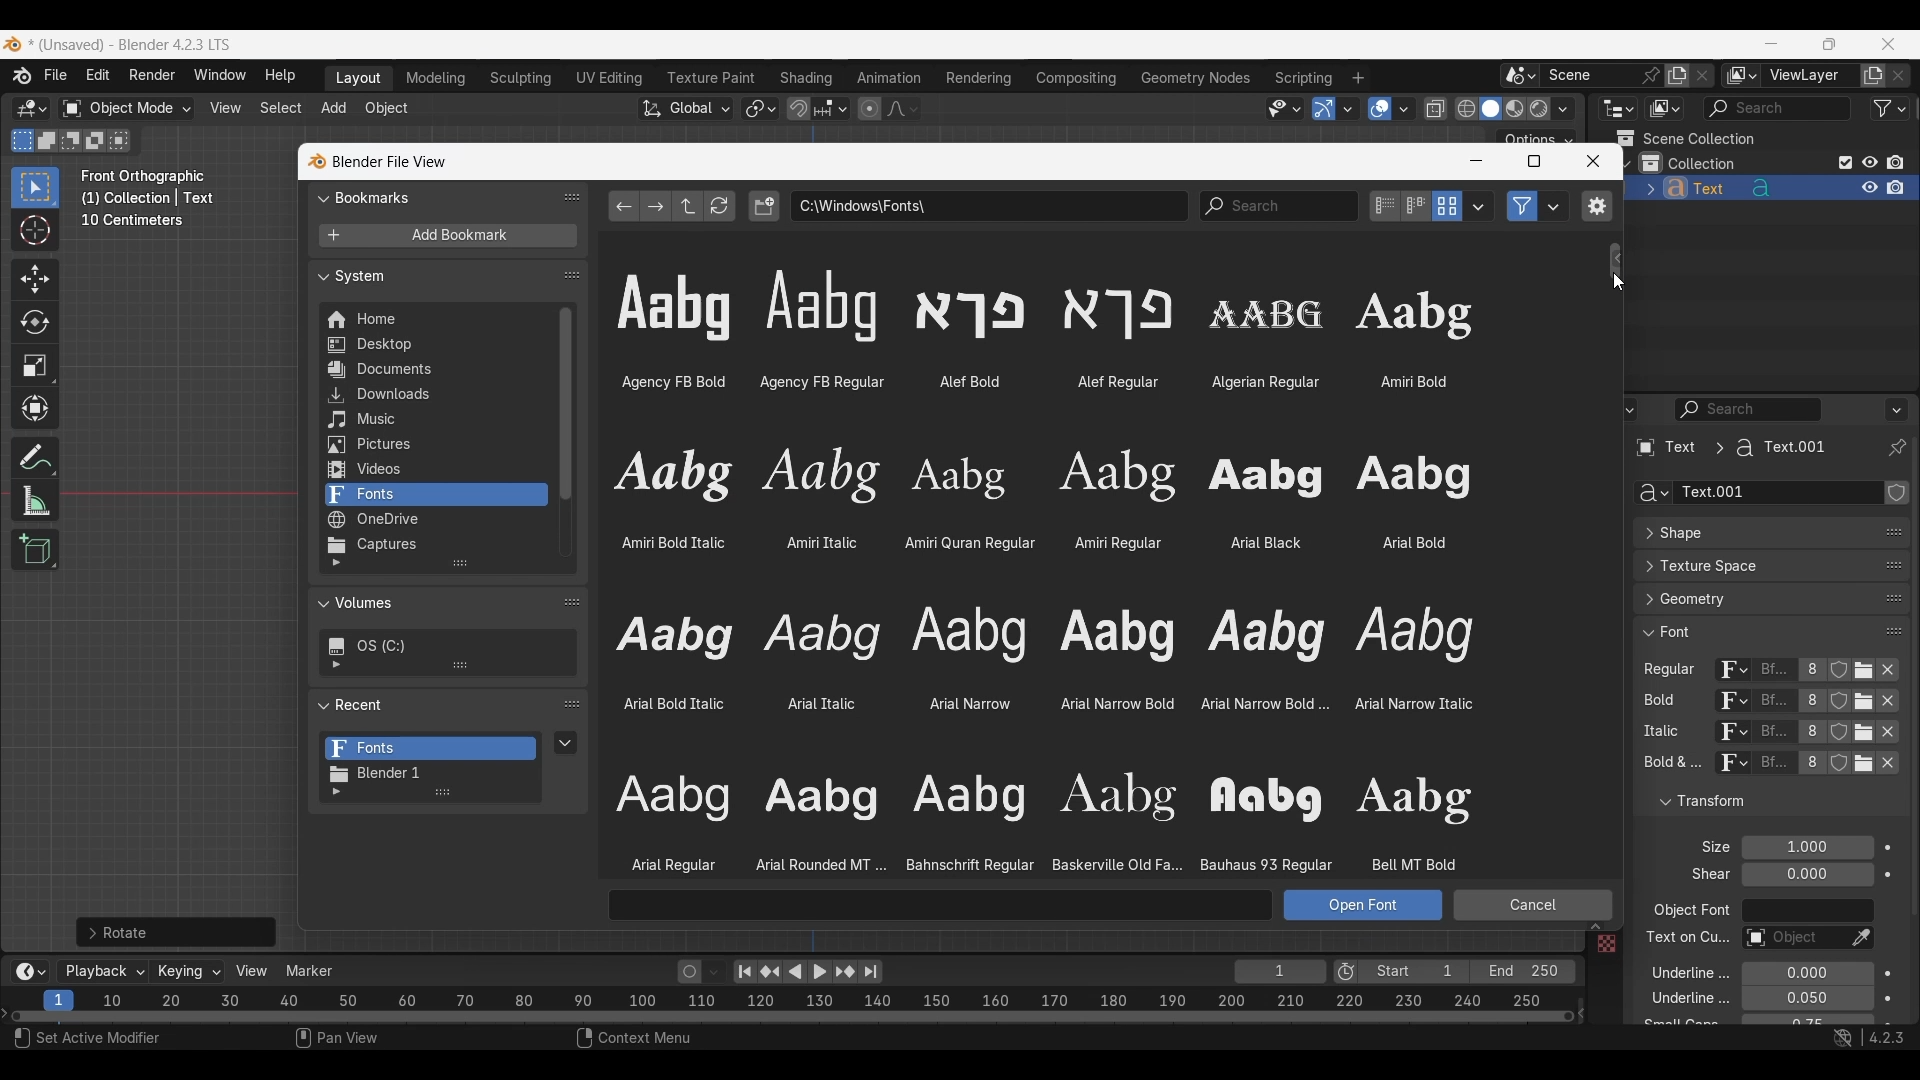 This screenshot has height=1080, width=1920. I want to click on Close interface, so click(1889, 43).